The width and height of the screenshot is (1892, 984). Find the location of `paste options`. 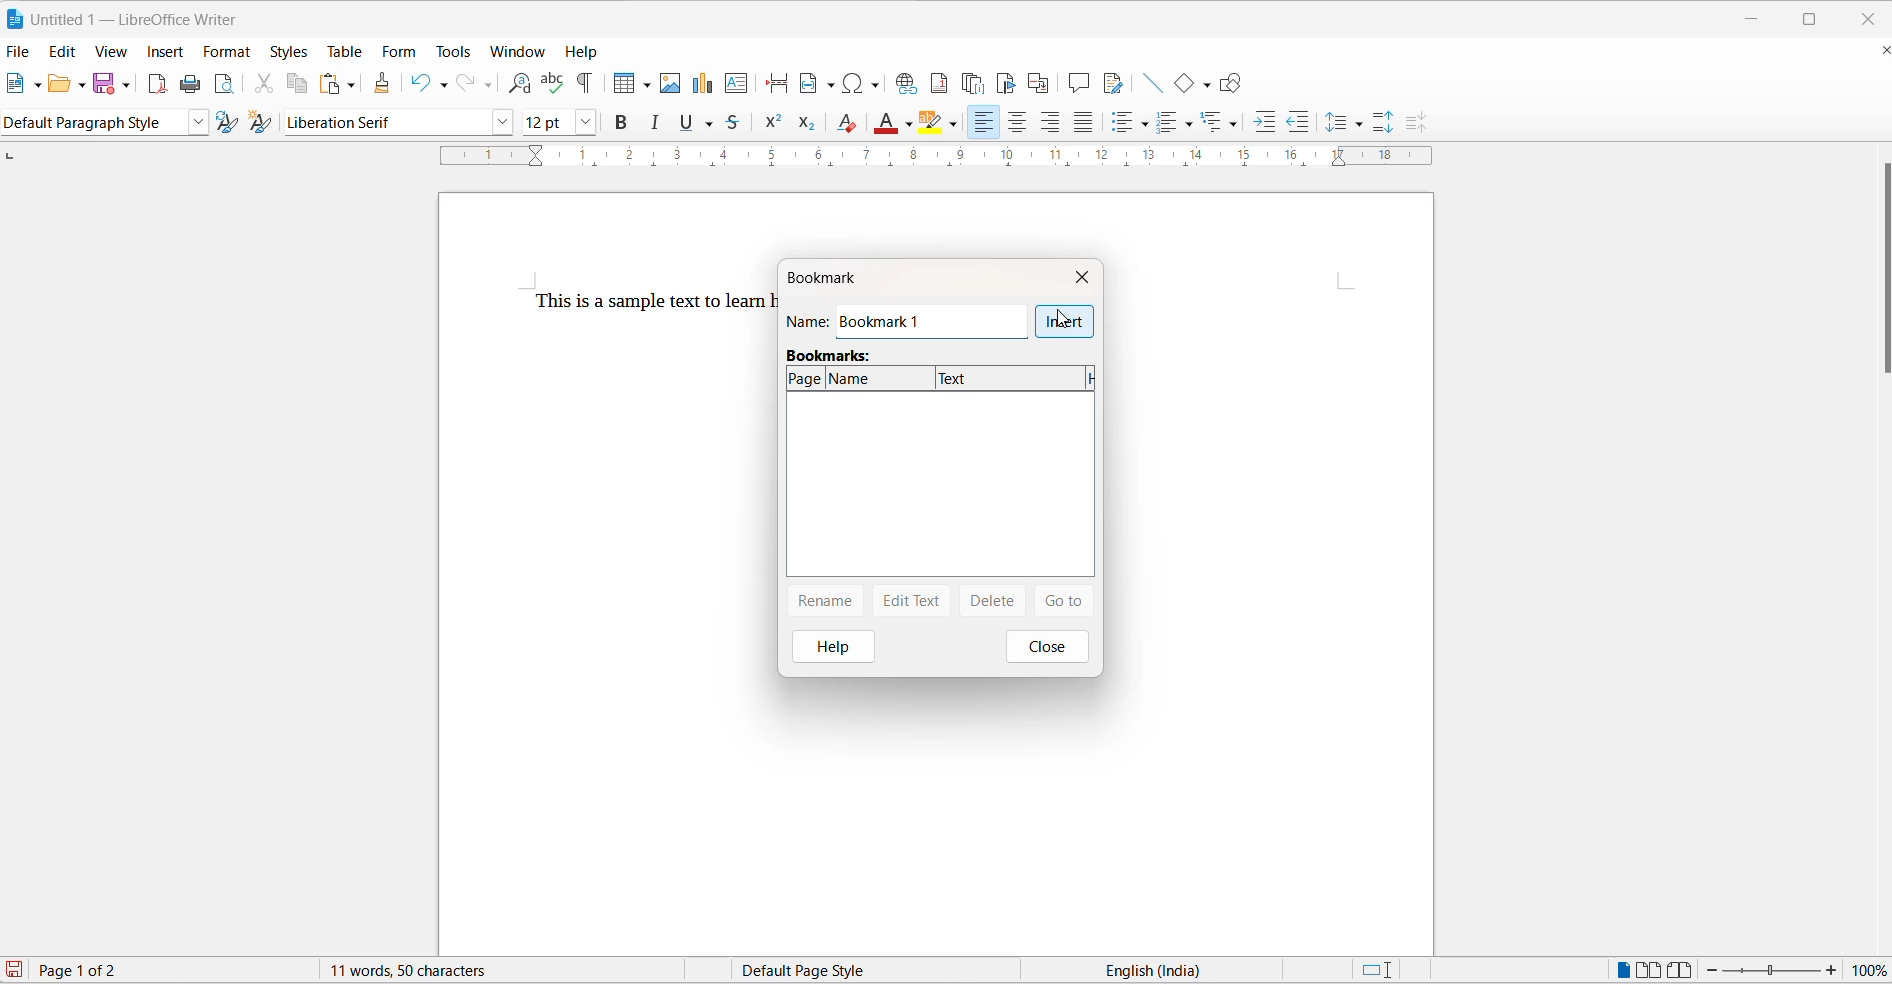

paste options is located at coordinates (352, 85).